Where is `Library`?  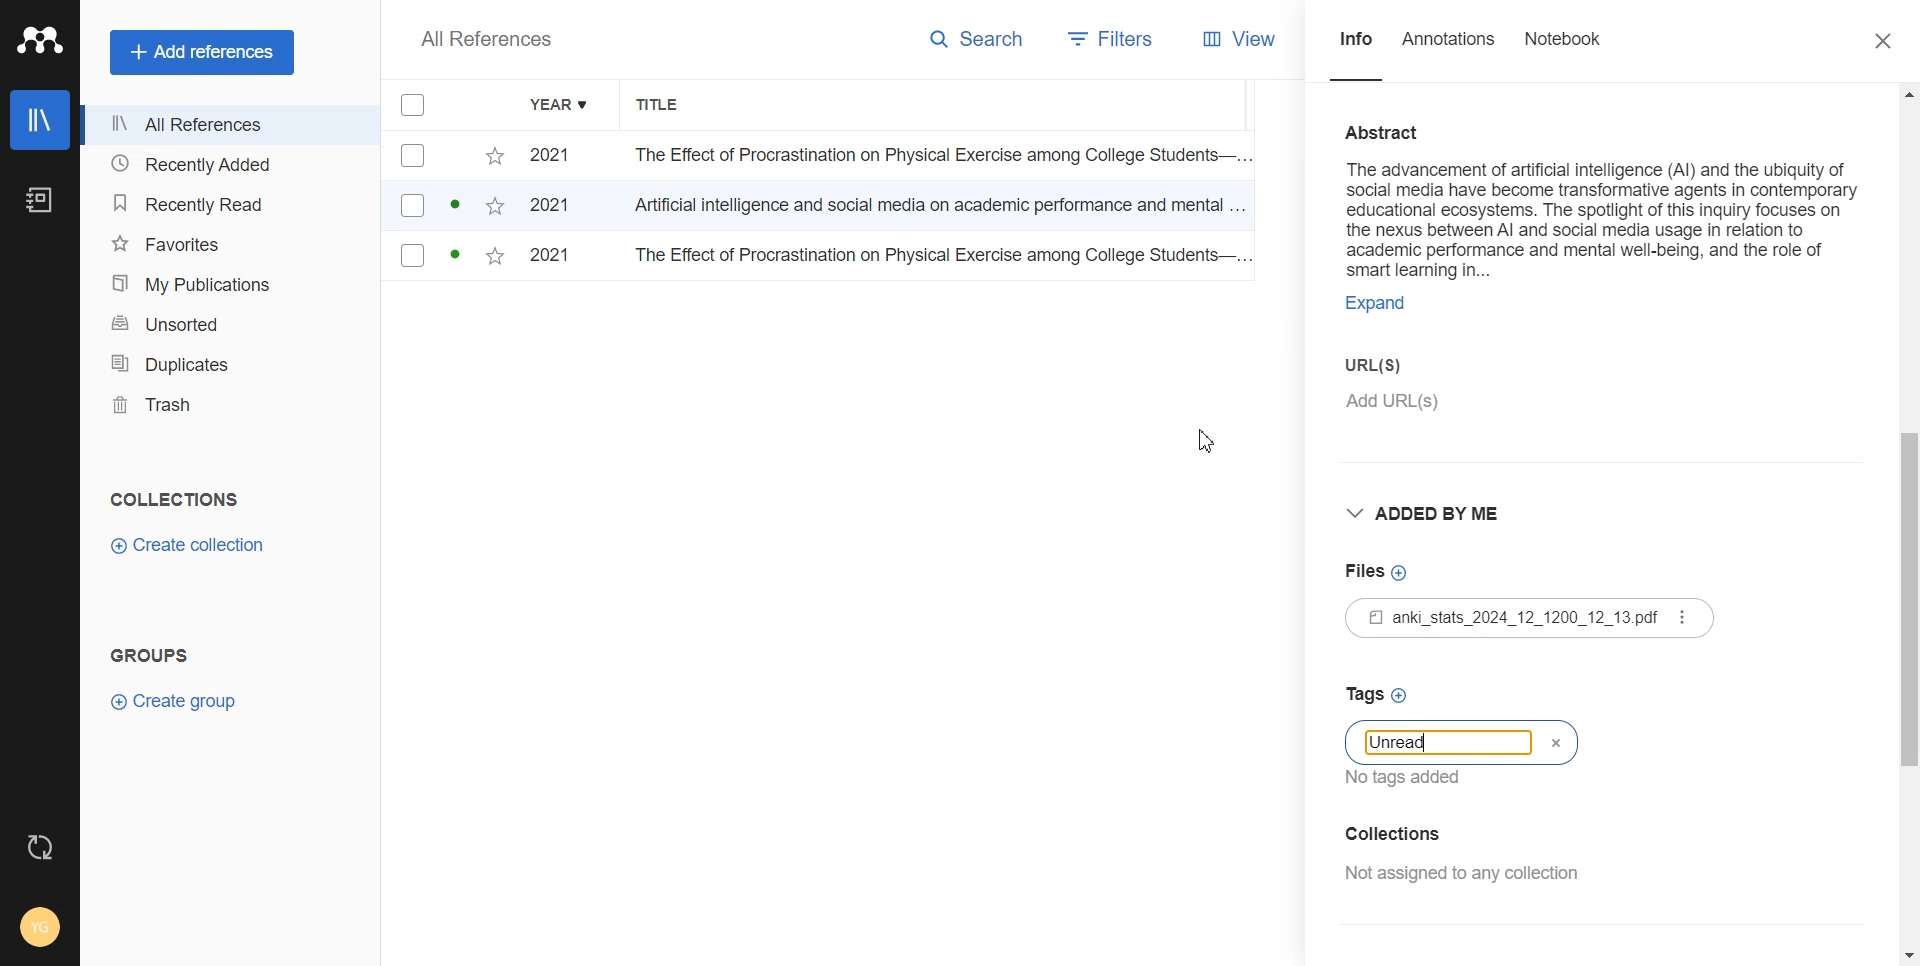 Library is located at coordinates (39, 120).